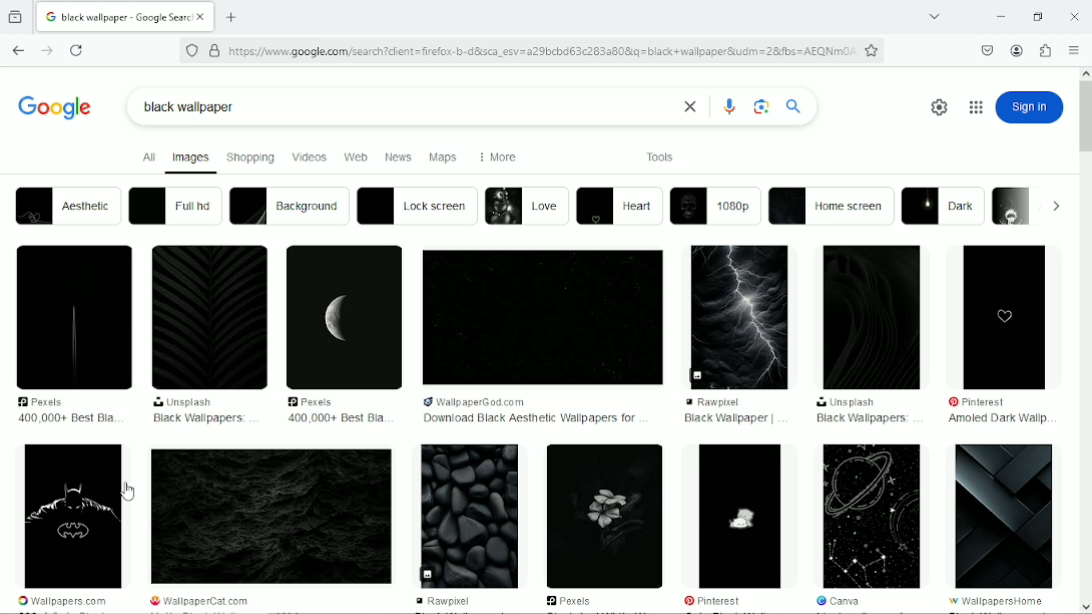 This screenshot has height=614, width=1092. What do you see at coordinates (871, 50) in the screenshot?
I see `bookmark this page` at bounding box center [871, 50].